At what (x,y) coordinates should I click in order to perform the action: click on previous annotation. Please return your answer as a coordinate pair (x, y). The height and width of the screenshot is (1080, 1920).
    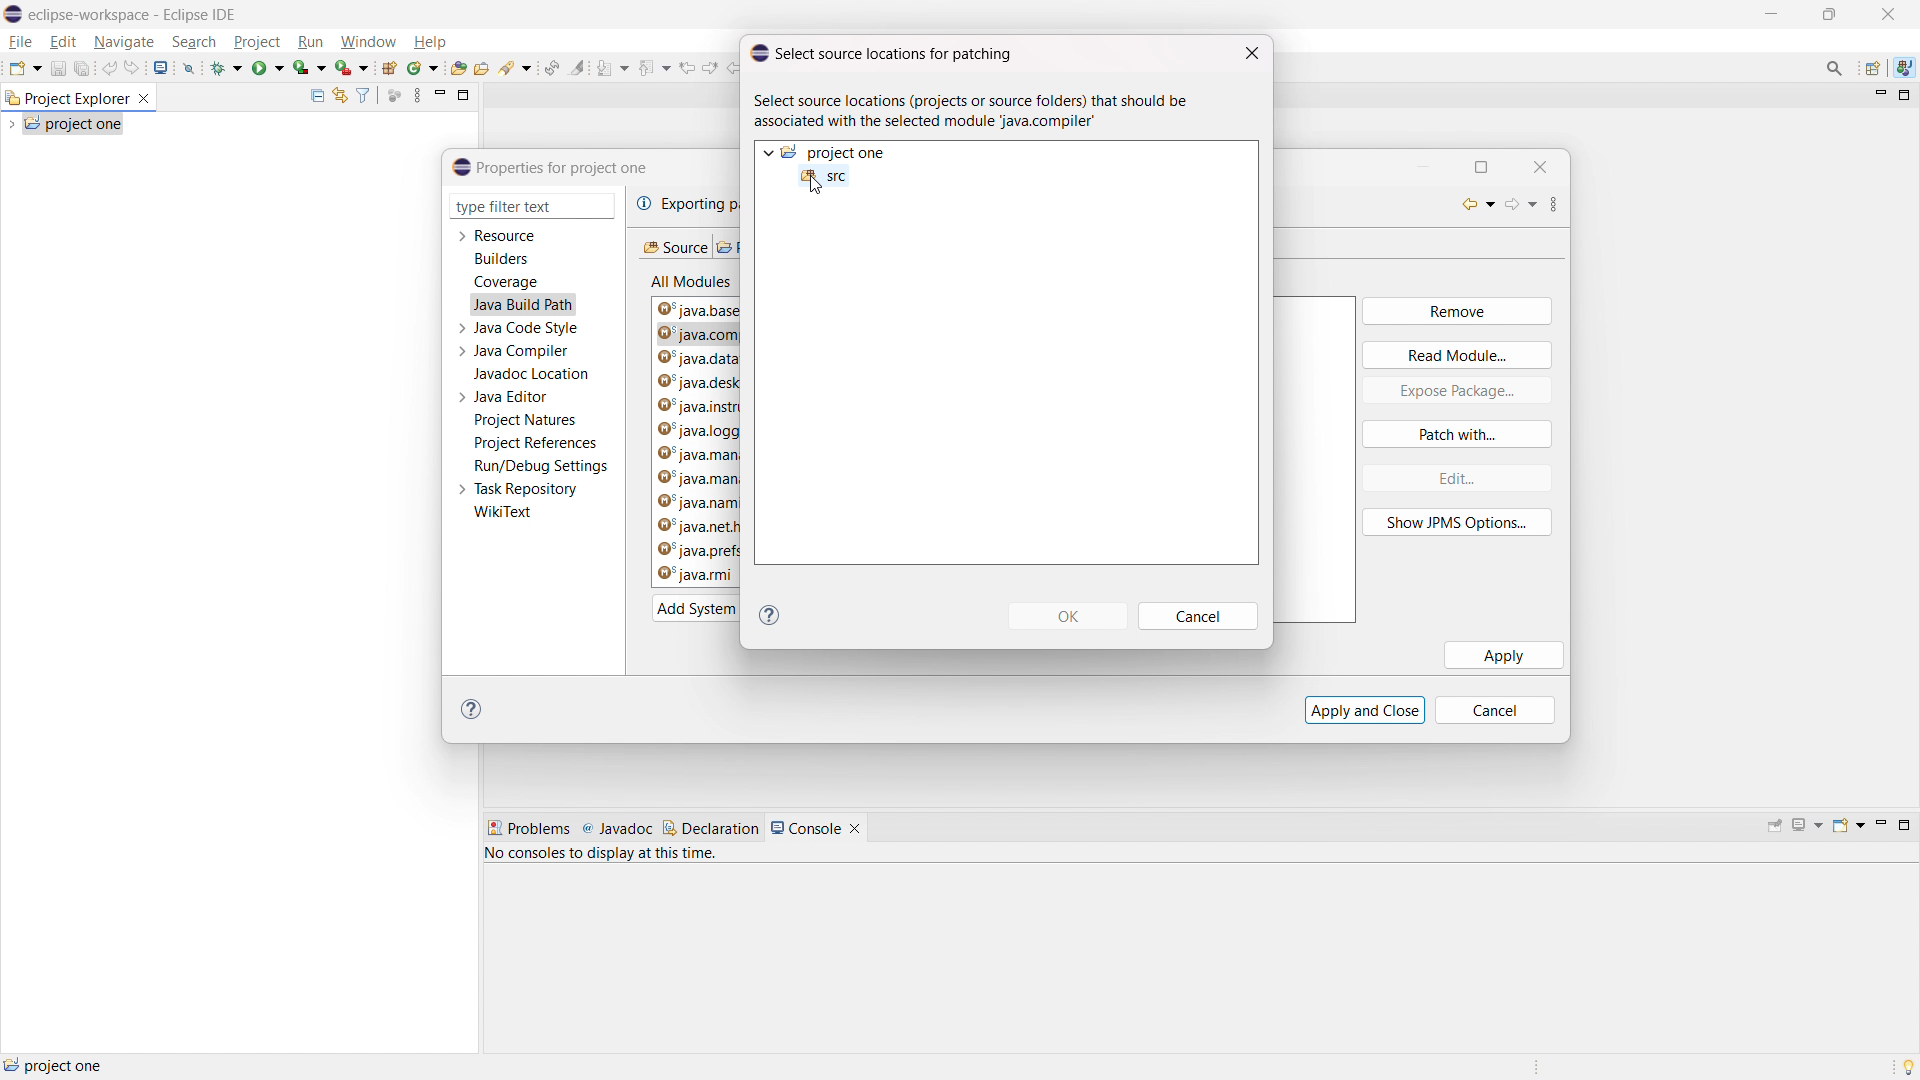
    Looking at the image, I should click on (653, 66).